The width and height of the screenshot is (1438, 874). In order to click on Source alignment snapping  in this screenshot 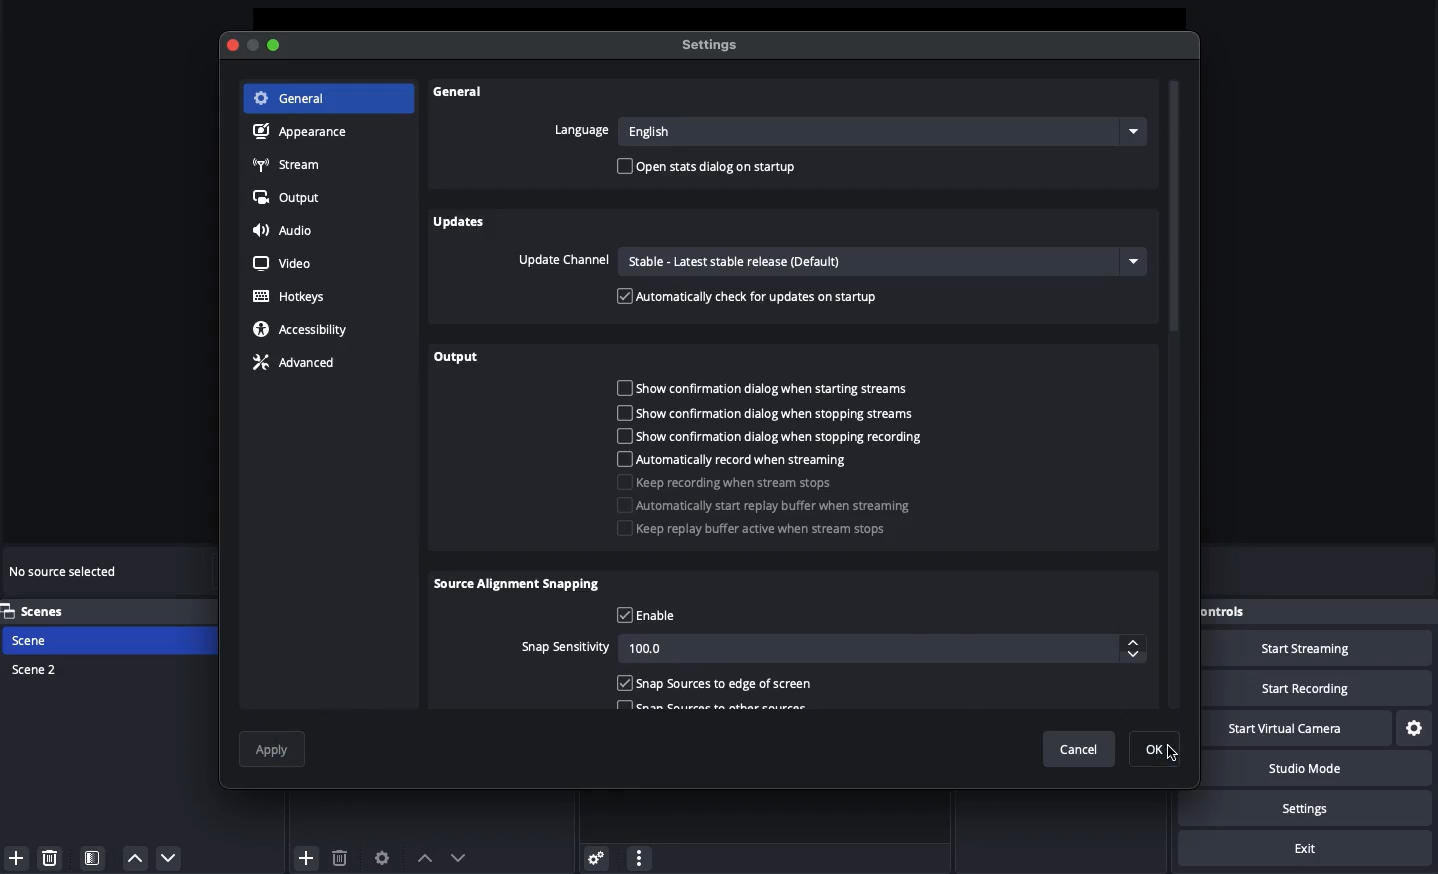, I will do `click(519, 586)`.